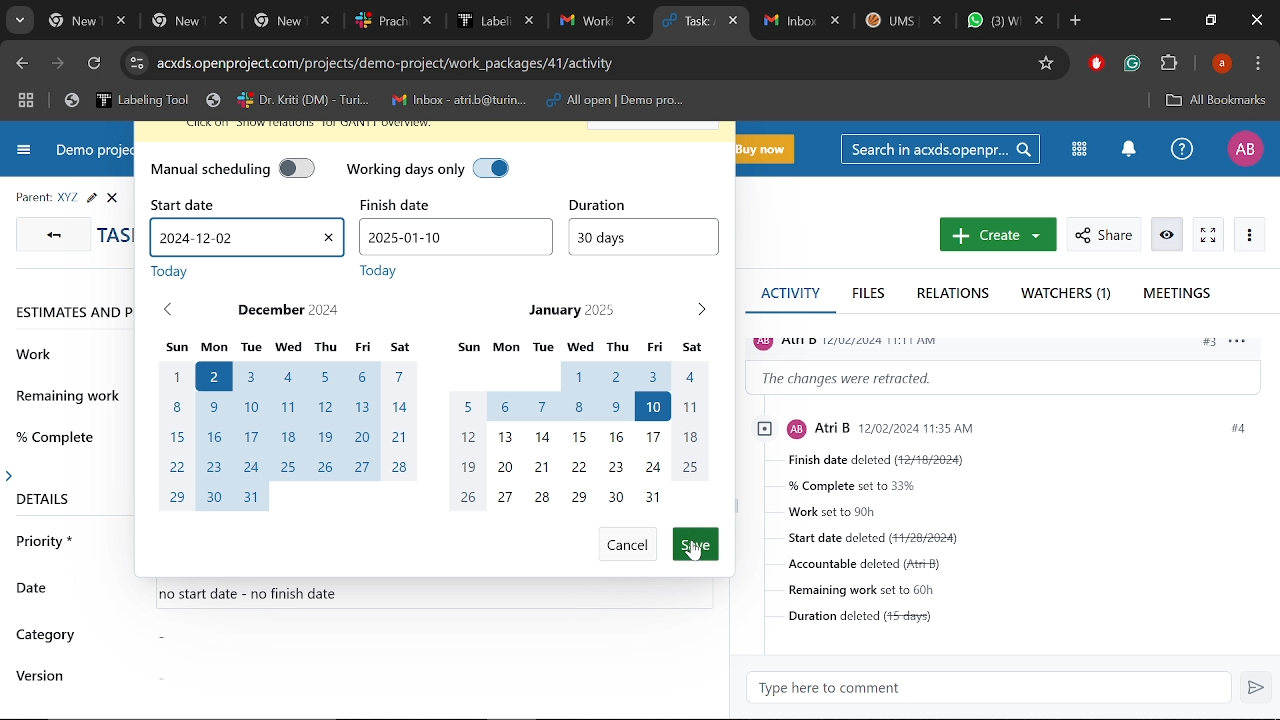  I want to click on December 2024, so click(291, 308).